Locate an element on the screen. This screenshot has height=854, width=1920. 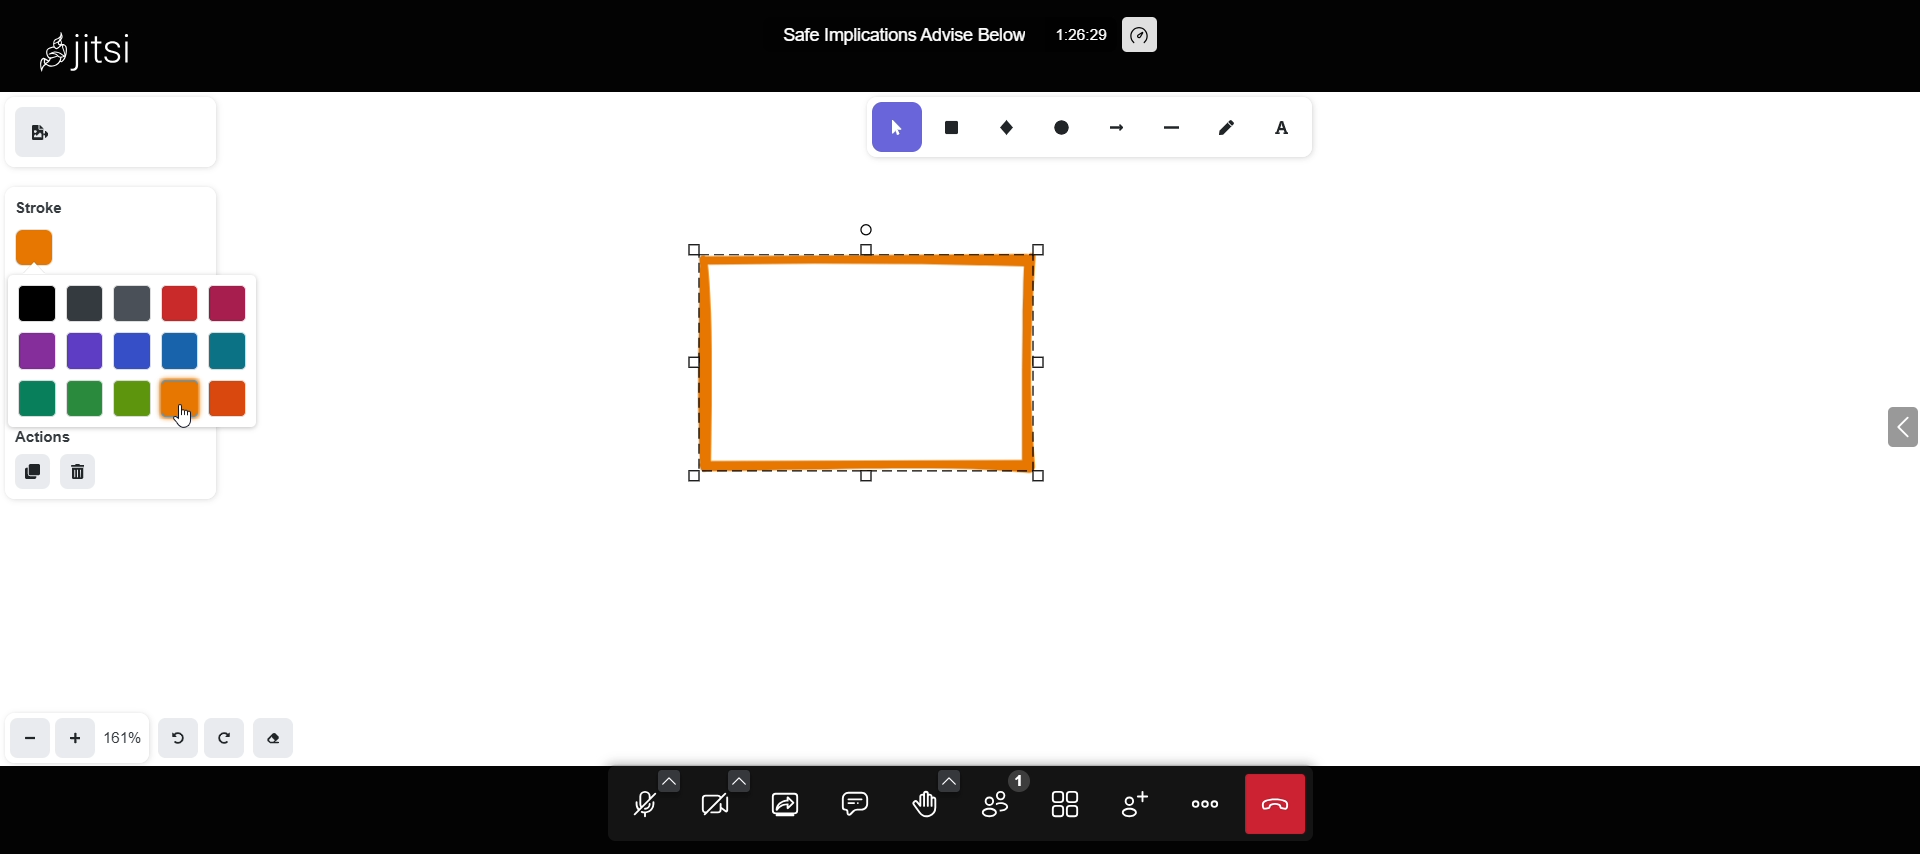
Eraser is located at coordinates (281, 735).